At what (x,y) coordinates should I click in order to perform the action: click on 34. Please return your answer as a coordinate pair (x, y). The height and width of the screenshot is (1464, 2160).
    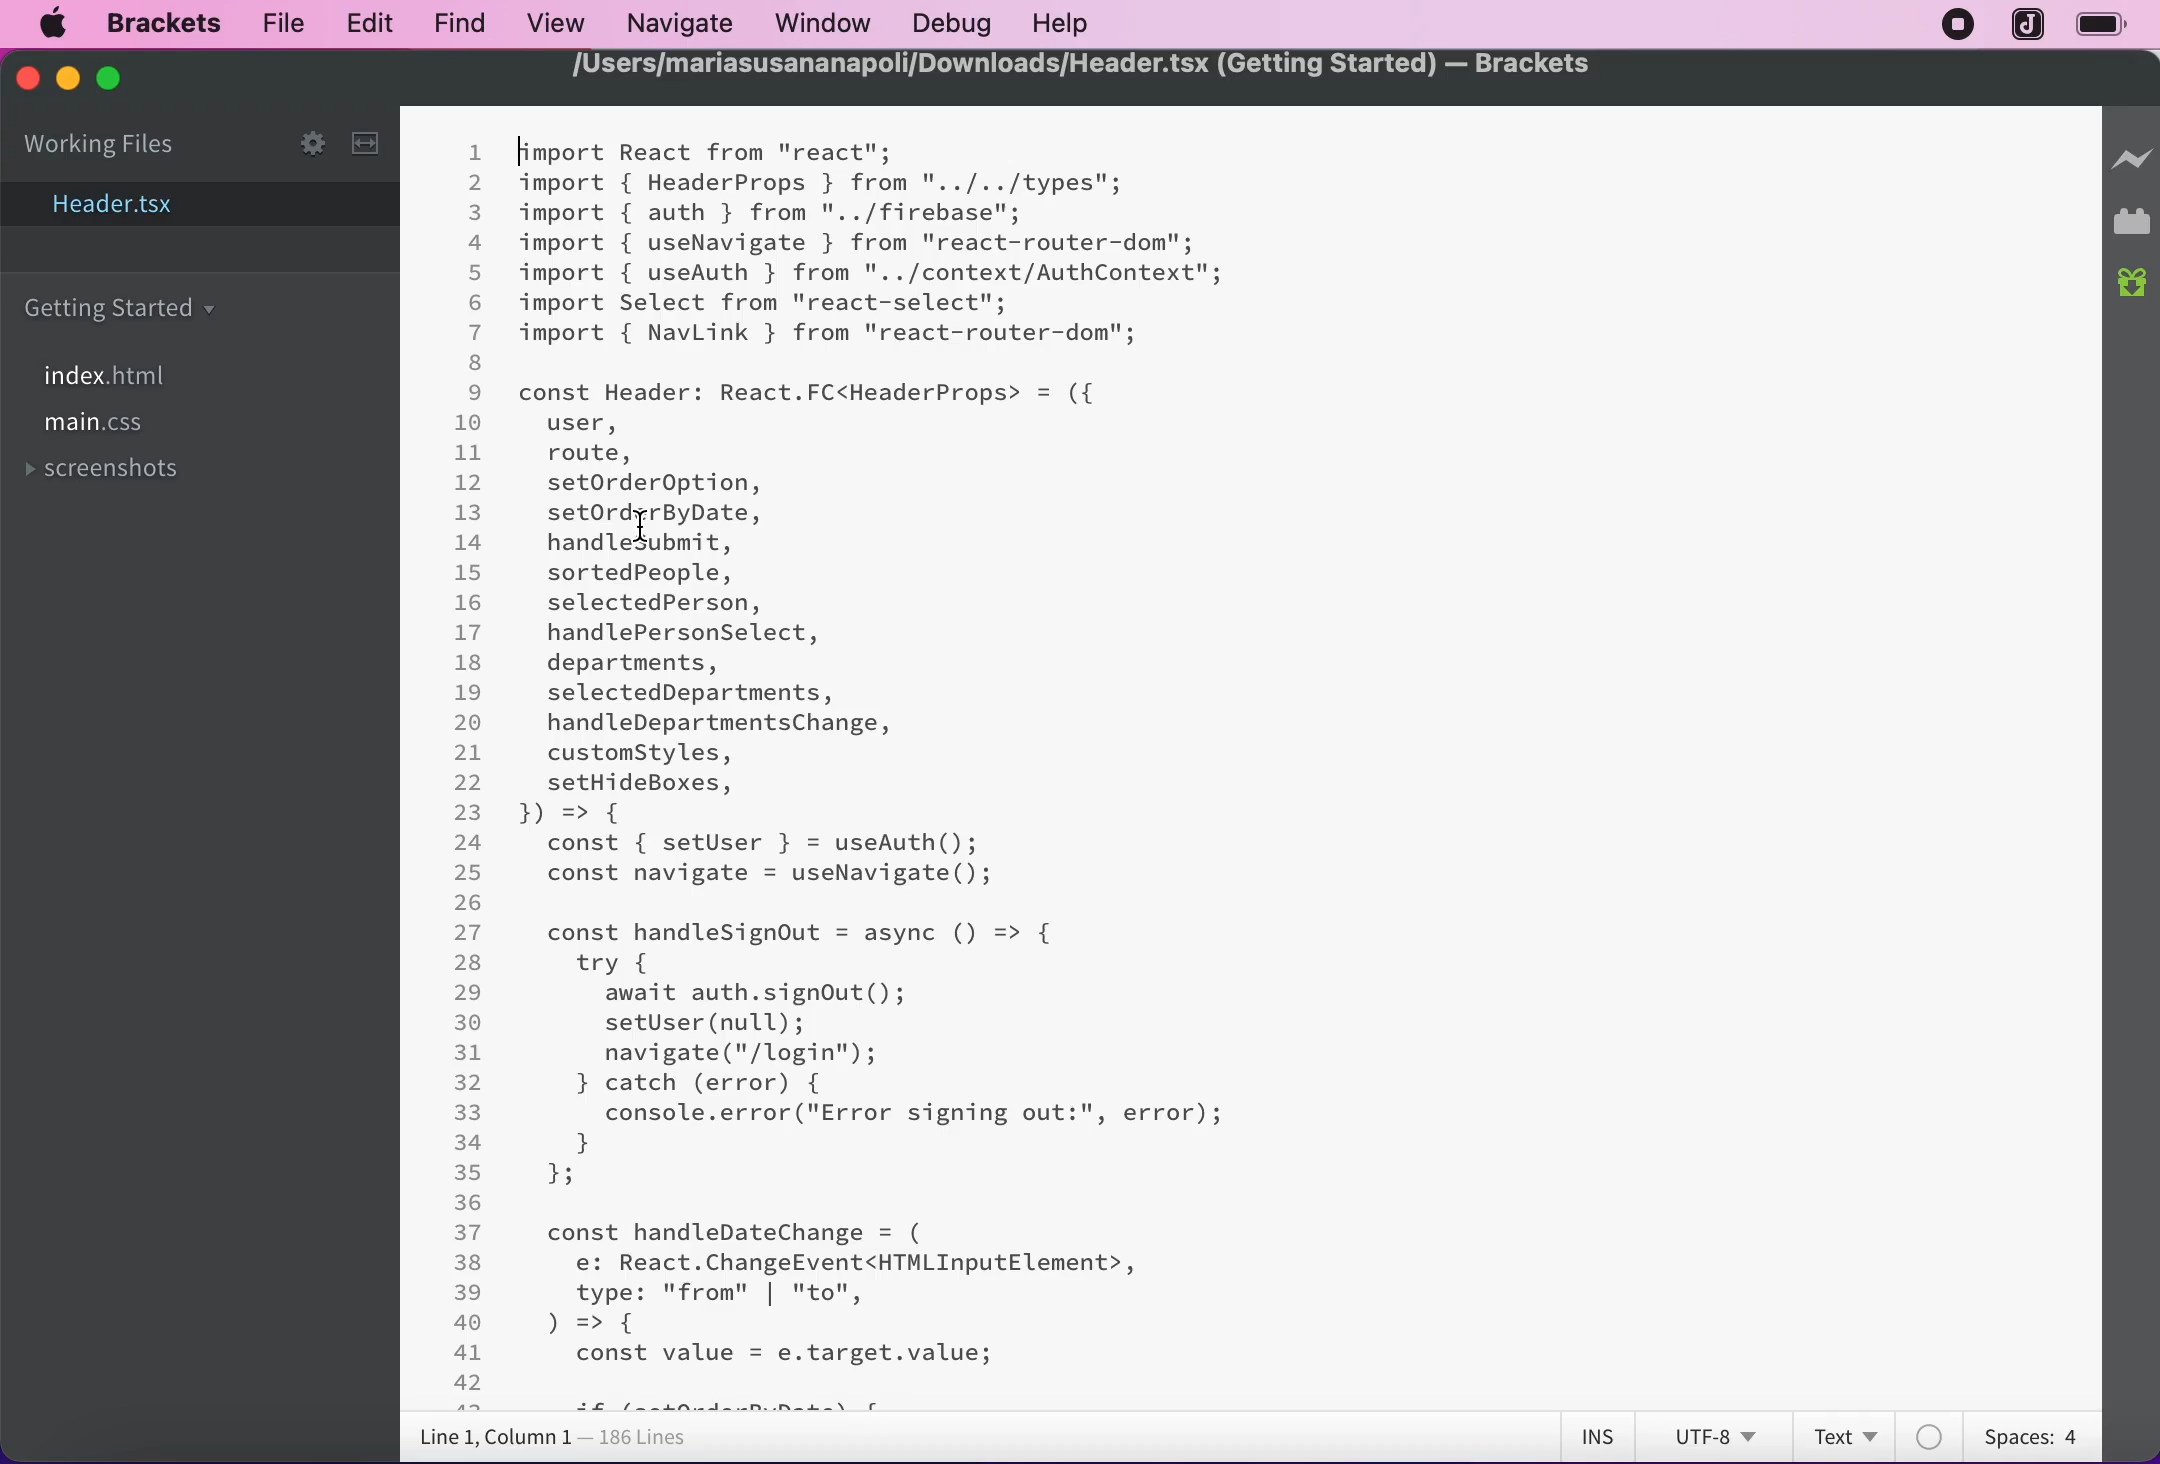
    Looking at the image, I should click on (470, 1142).